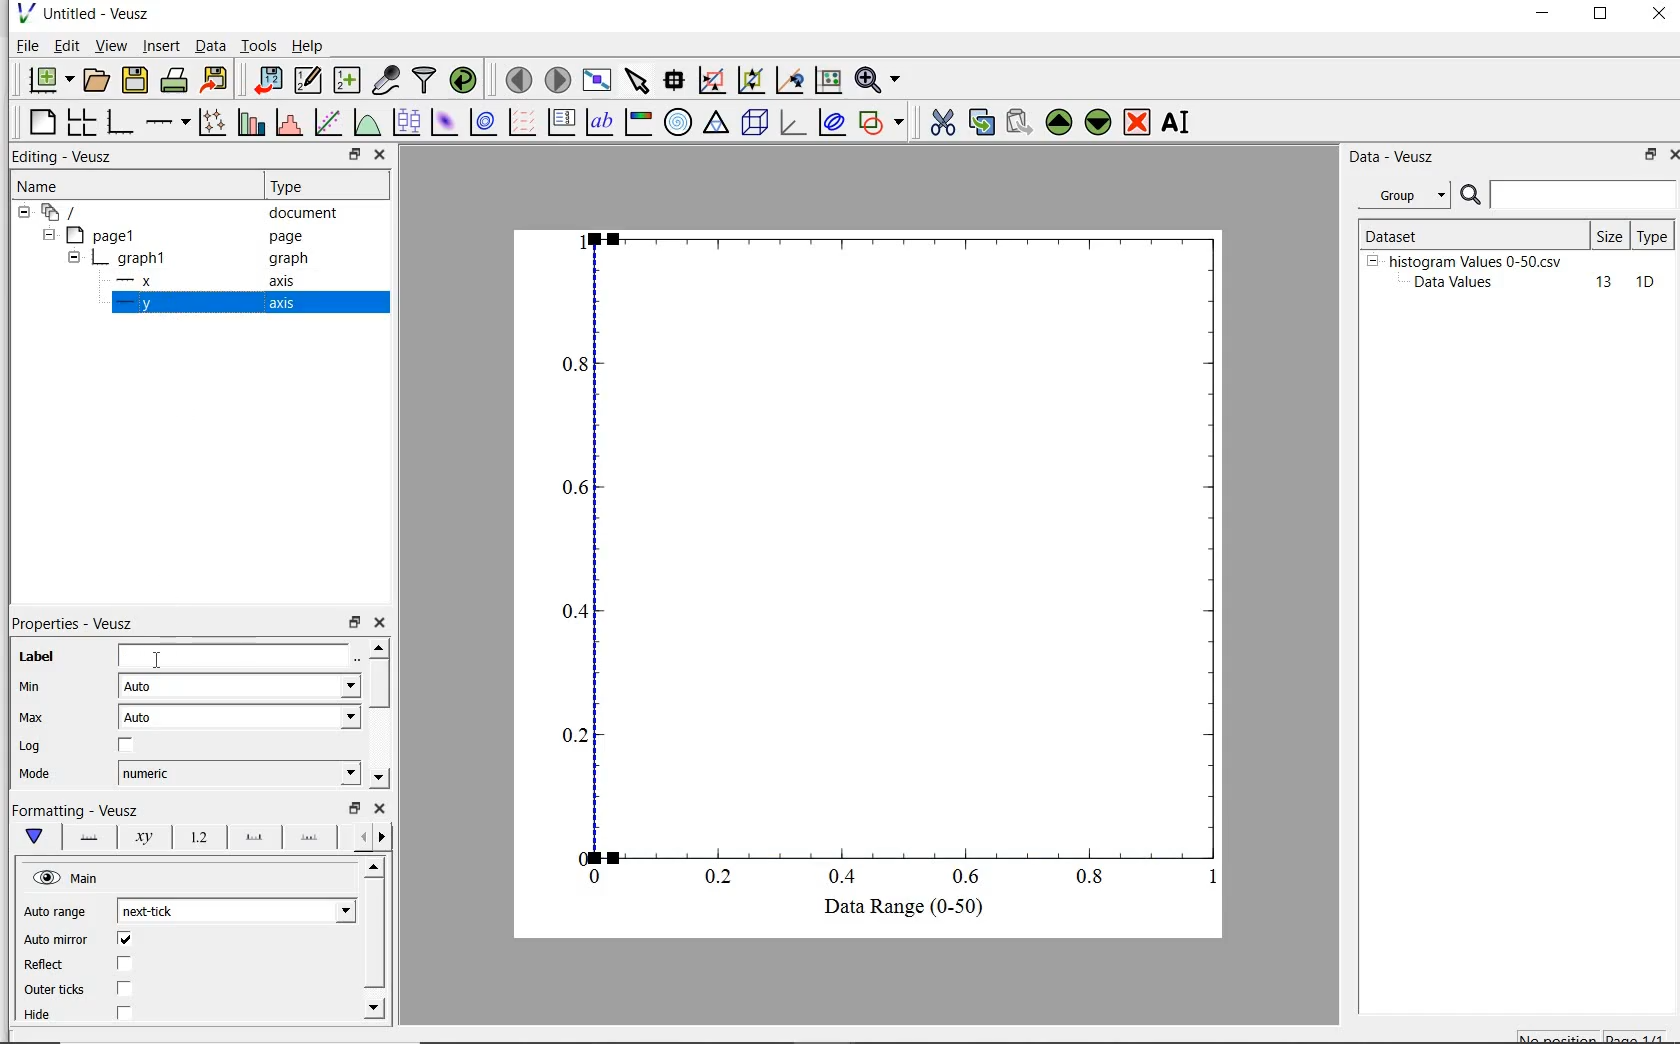 The height and width of the screenshot is (1044, 1680). I want to click on tools , so click(260, 45).